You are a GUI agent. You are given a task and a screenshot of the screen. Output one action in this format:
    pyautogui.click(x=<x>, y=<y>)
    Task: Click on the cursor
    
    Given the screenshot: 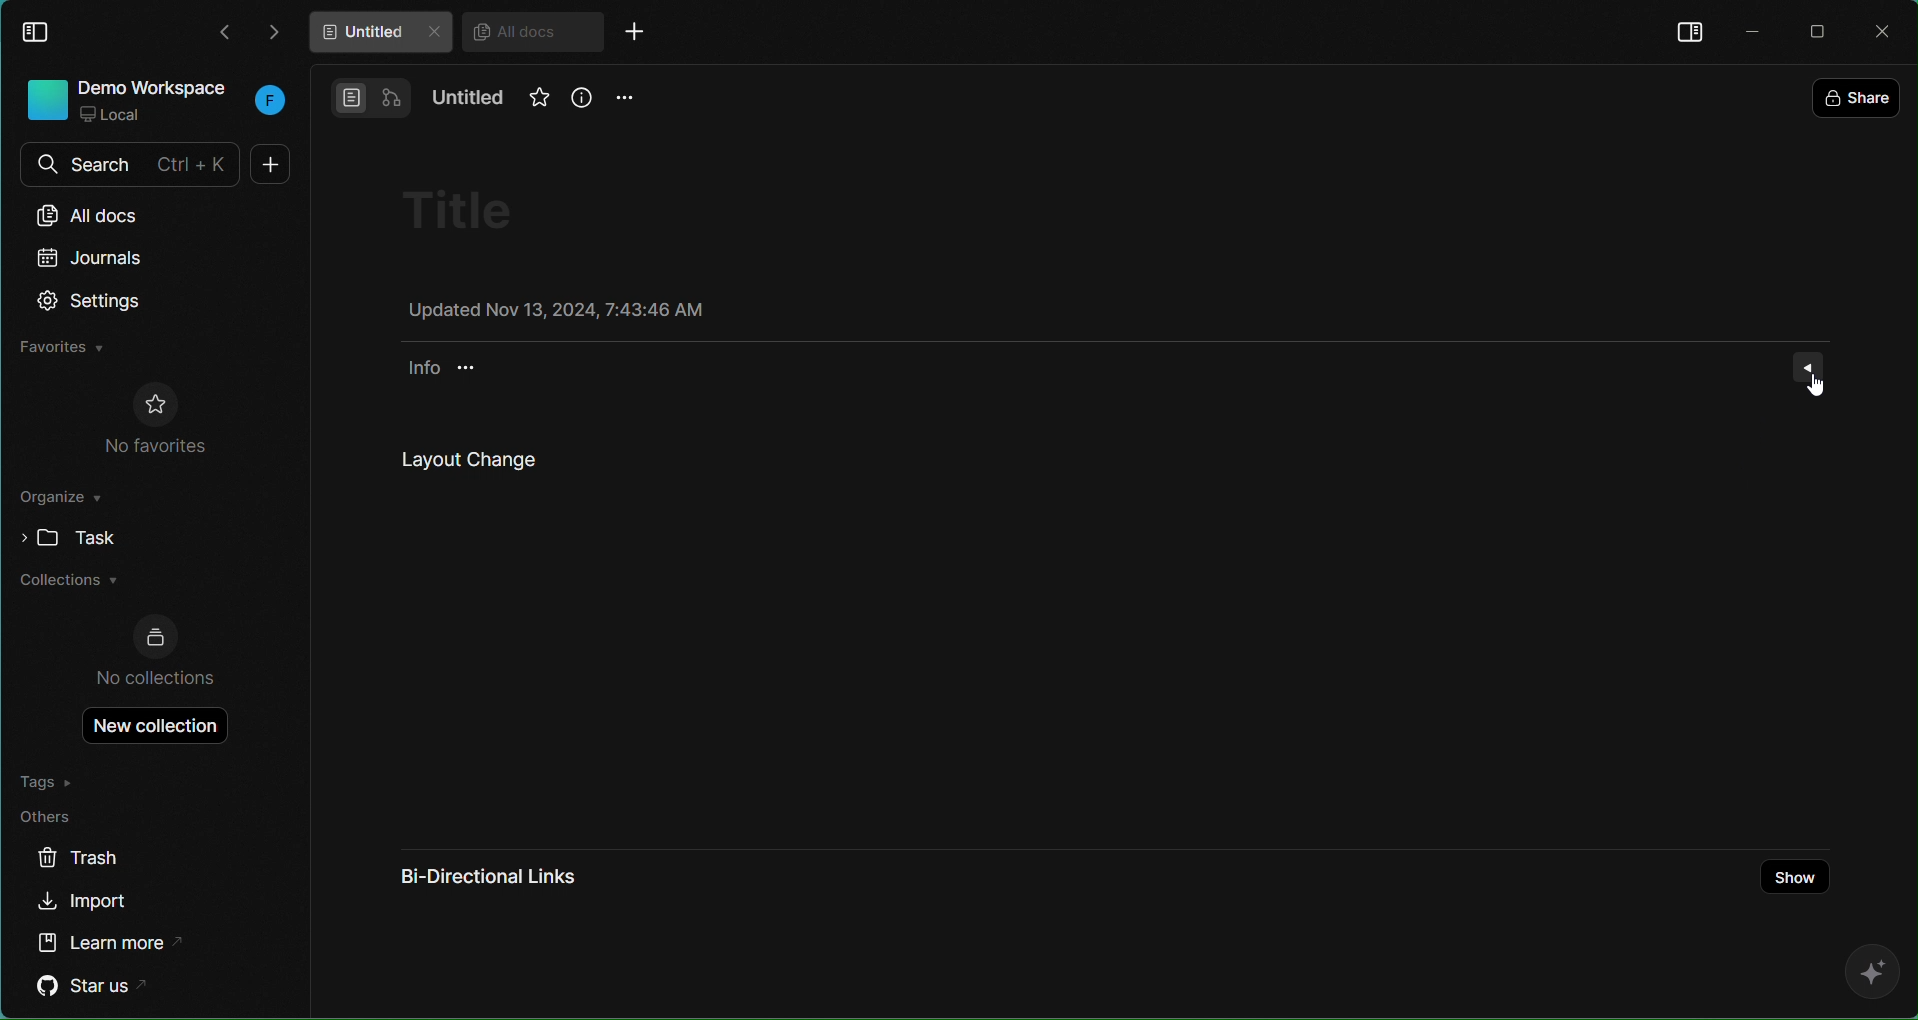 What is the action you would take?
    pyautogui.click(x=1819, y=383)
    